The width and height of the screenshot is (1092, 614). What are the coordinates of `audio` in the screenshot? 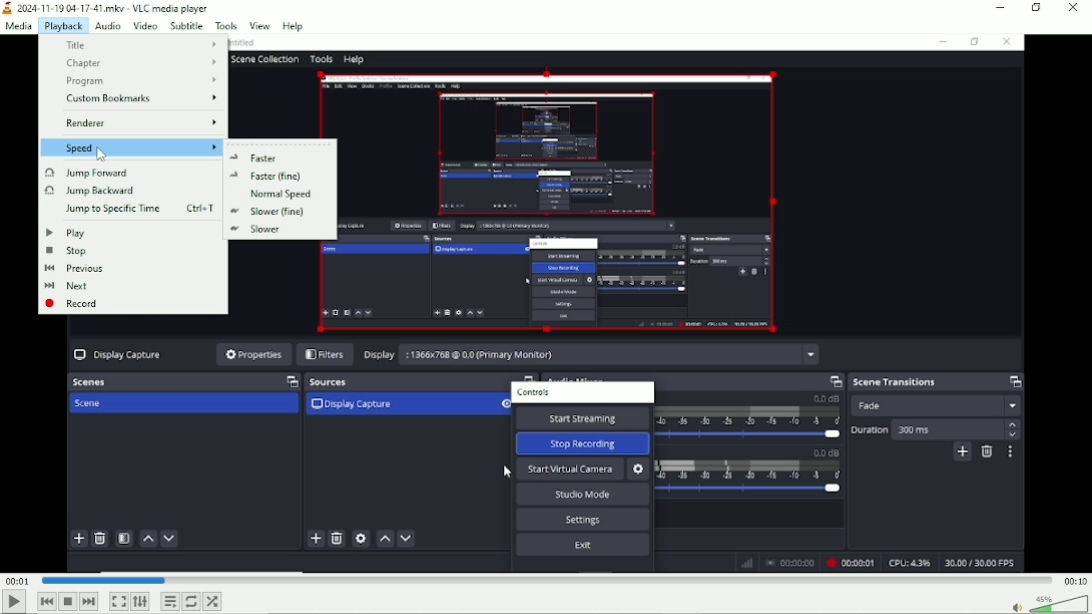 It's located at (107, 24).